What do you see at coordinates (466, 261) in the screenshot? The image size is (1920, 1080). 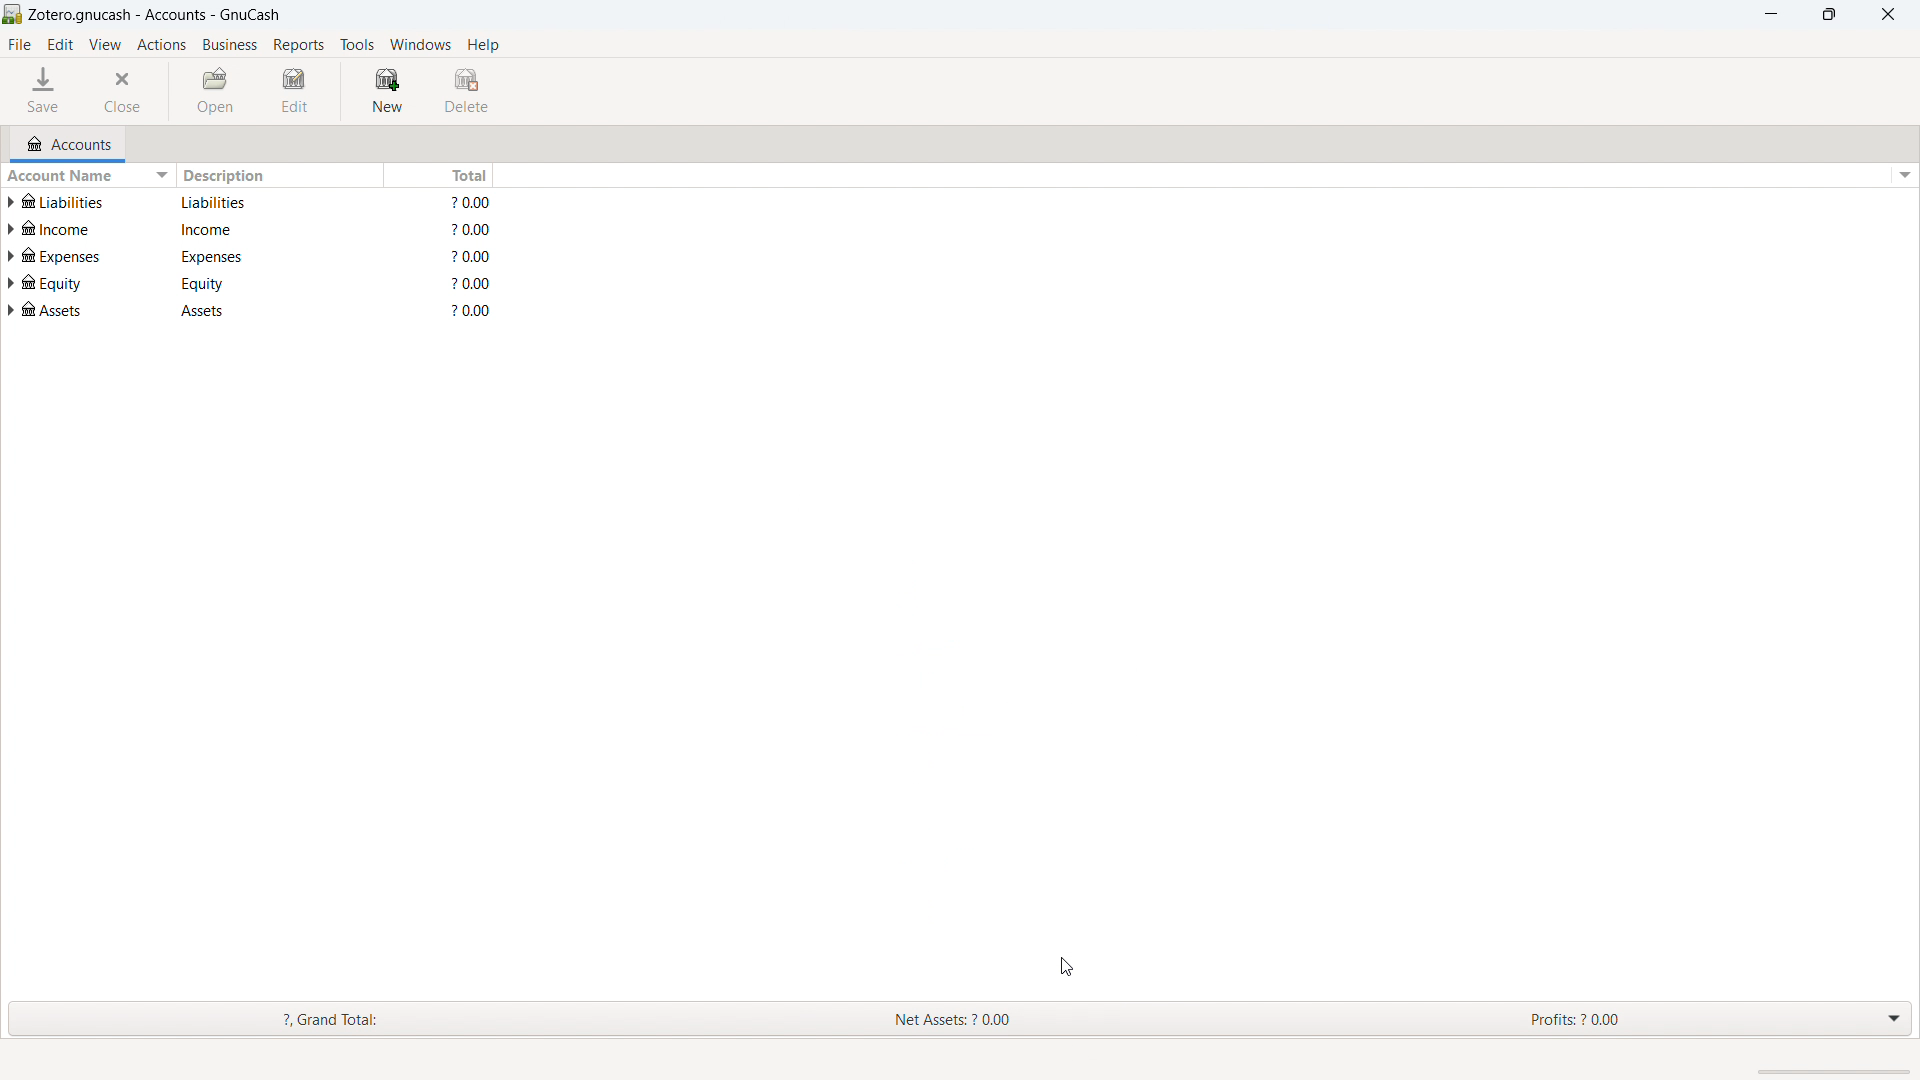 I see `total` at bounding box center [466, 261].